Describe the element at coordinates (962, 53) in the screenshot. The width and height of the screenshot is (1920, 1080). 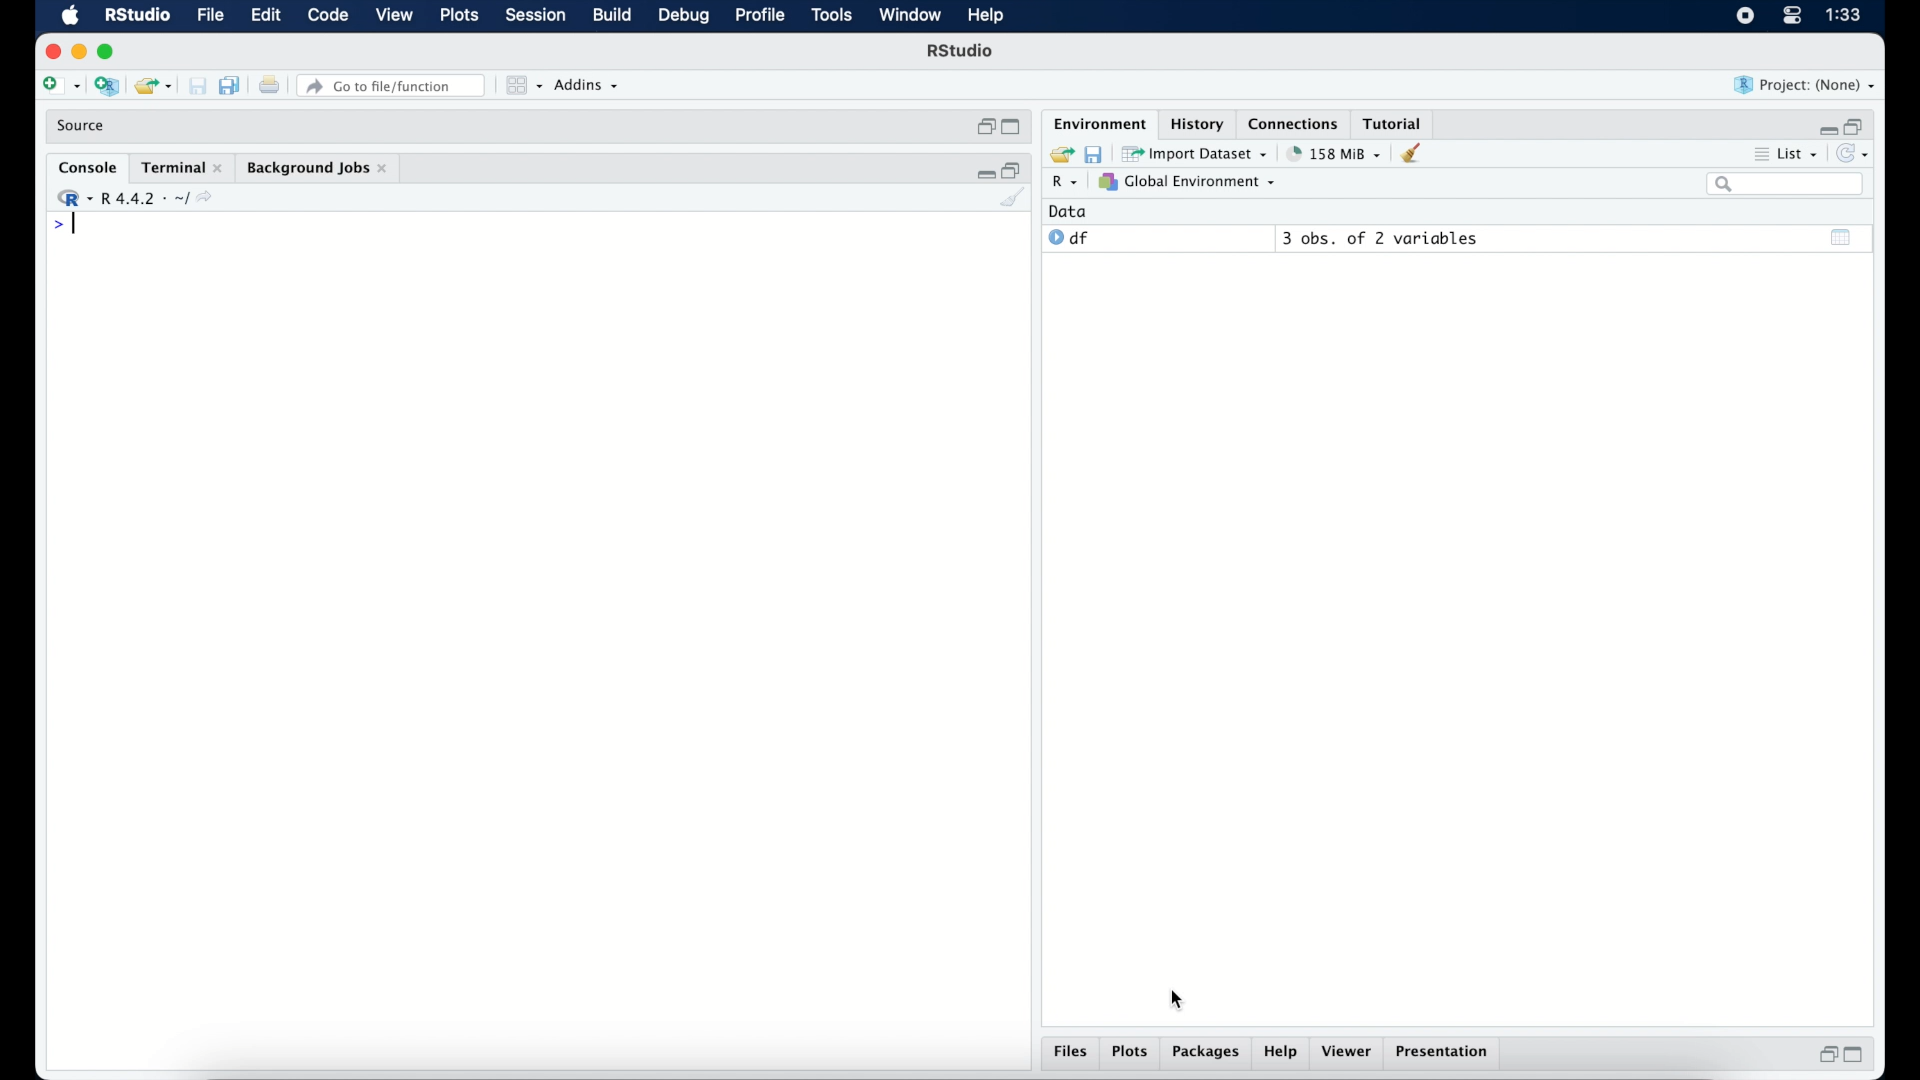
I see `R Studio` at that location.